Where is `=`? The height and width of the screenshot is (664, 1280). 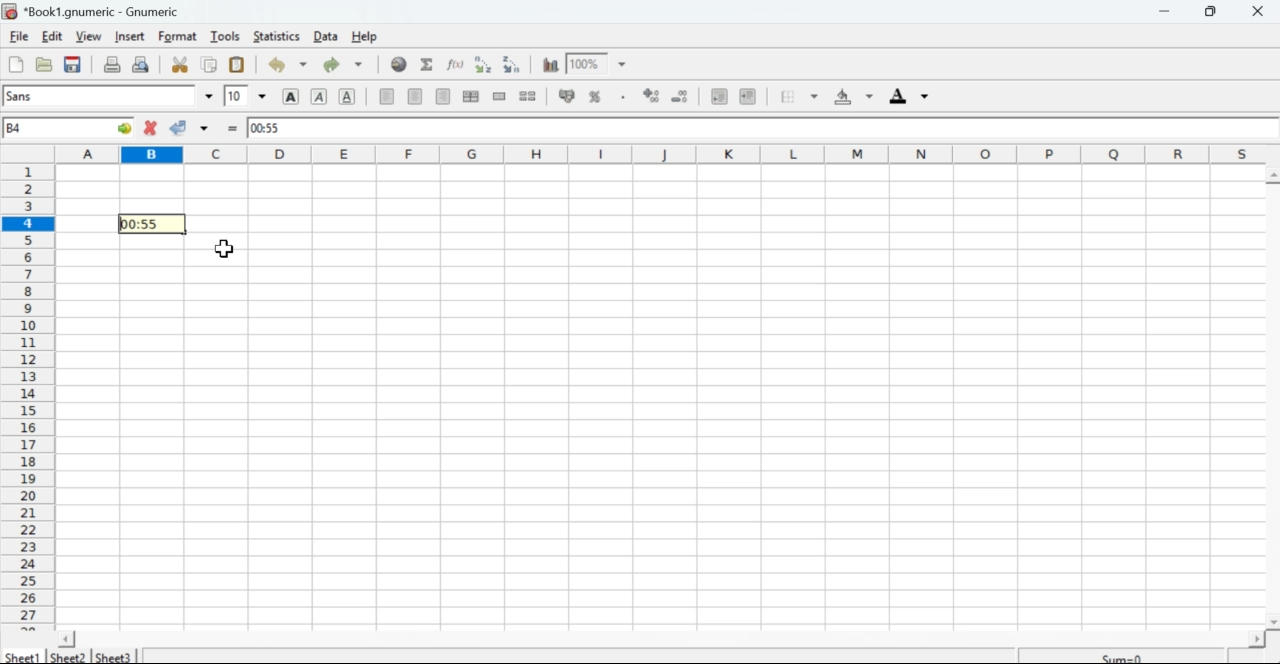 = is located at coordinates (235, 129).